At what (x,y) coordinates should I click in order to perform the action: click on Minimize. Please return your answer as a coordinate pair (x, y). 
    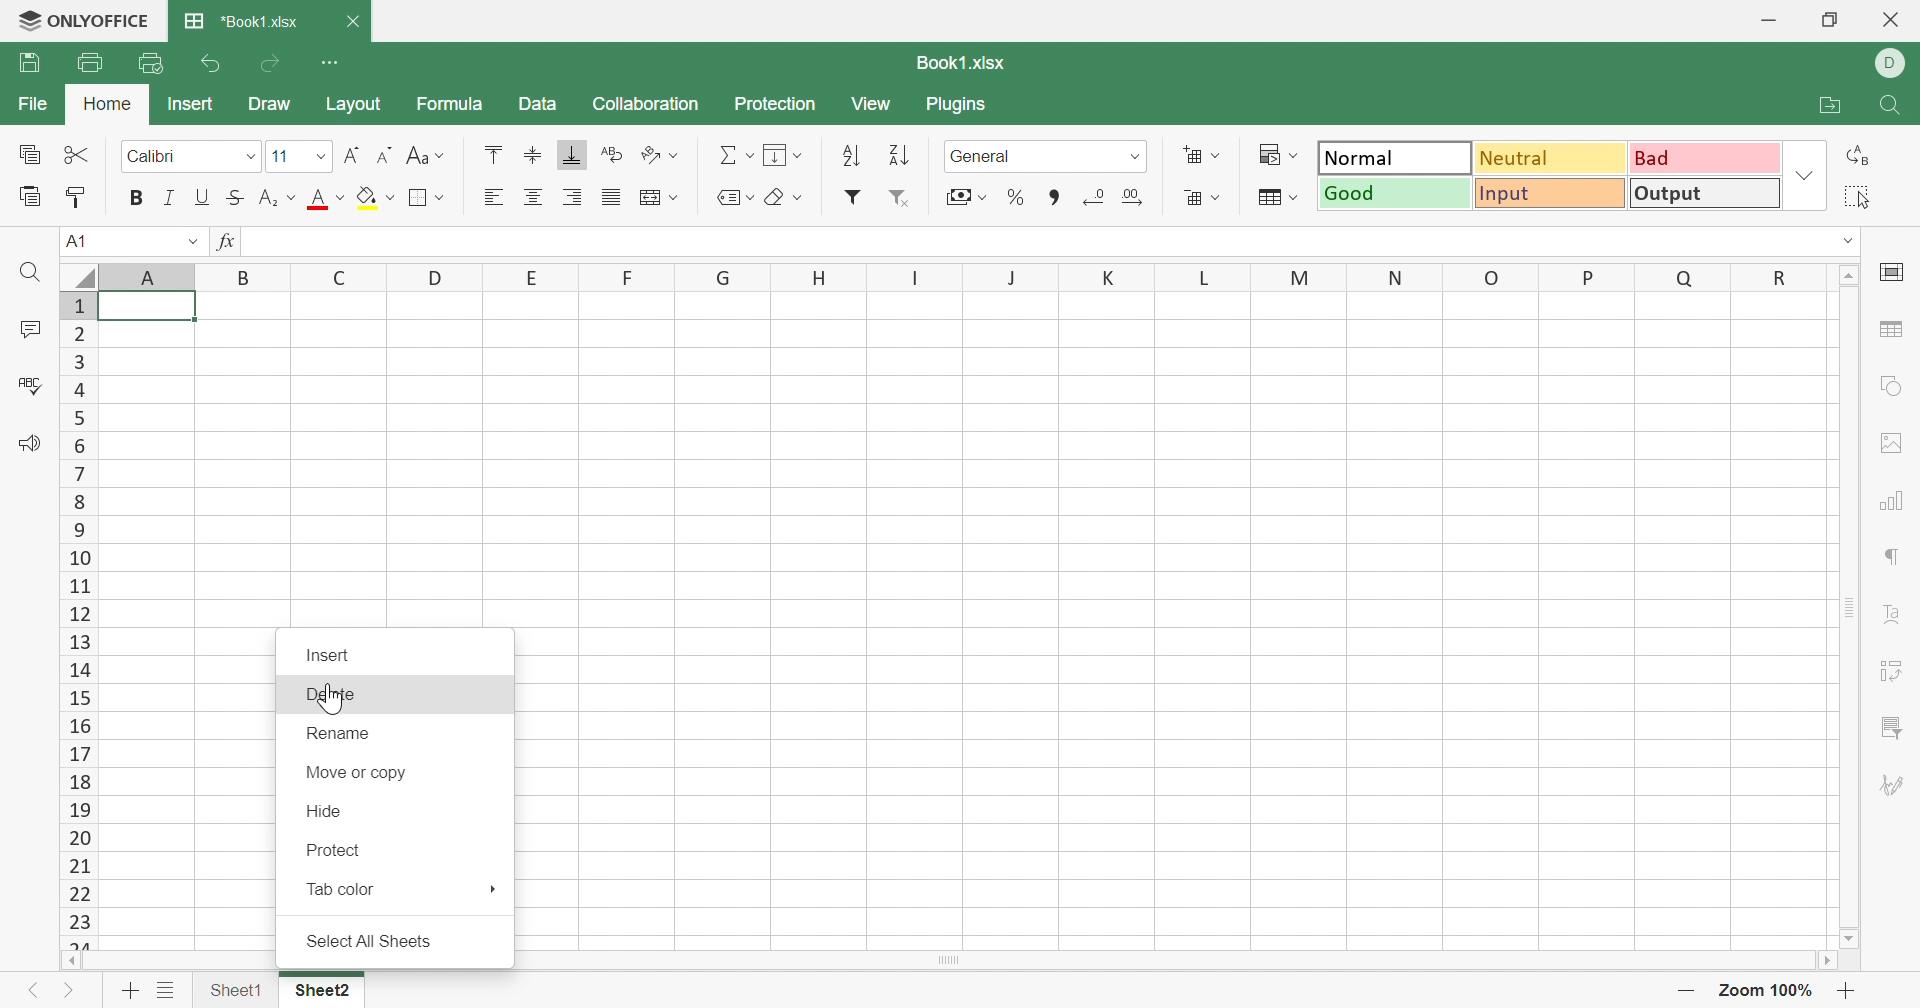
    Looking at the image, I should click on (1763, 20).